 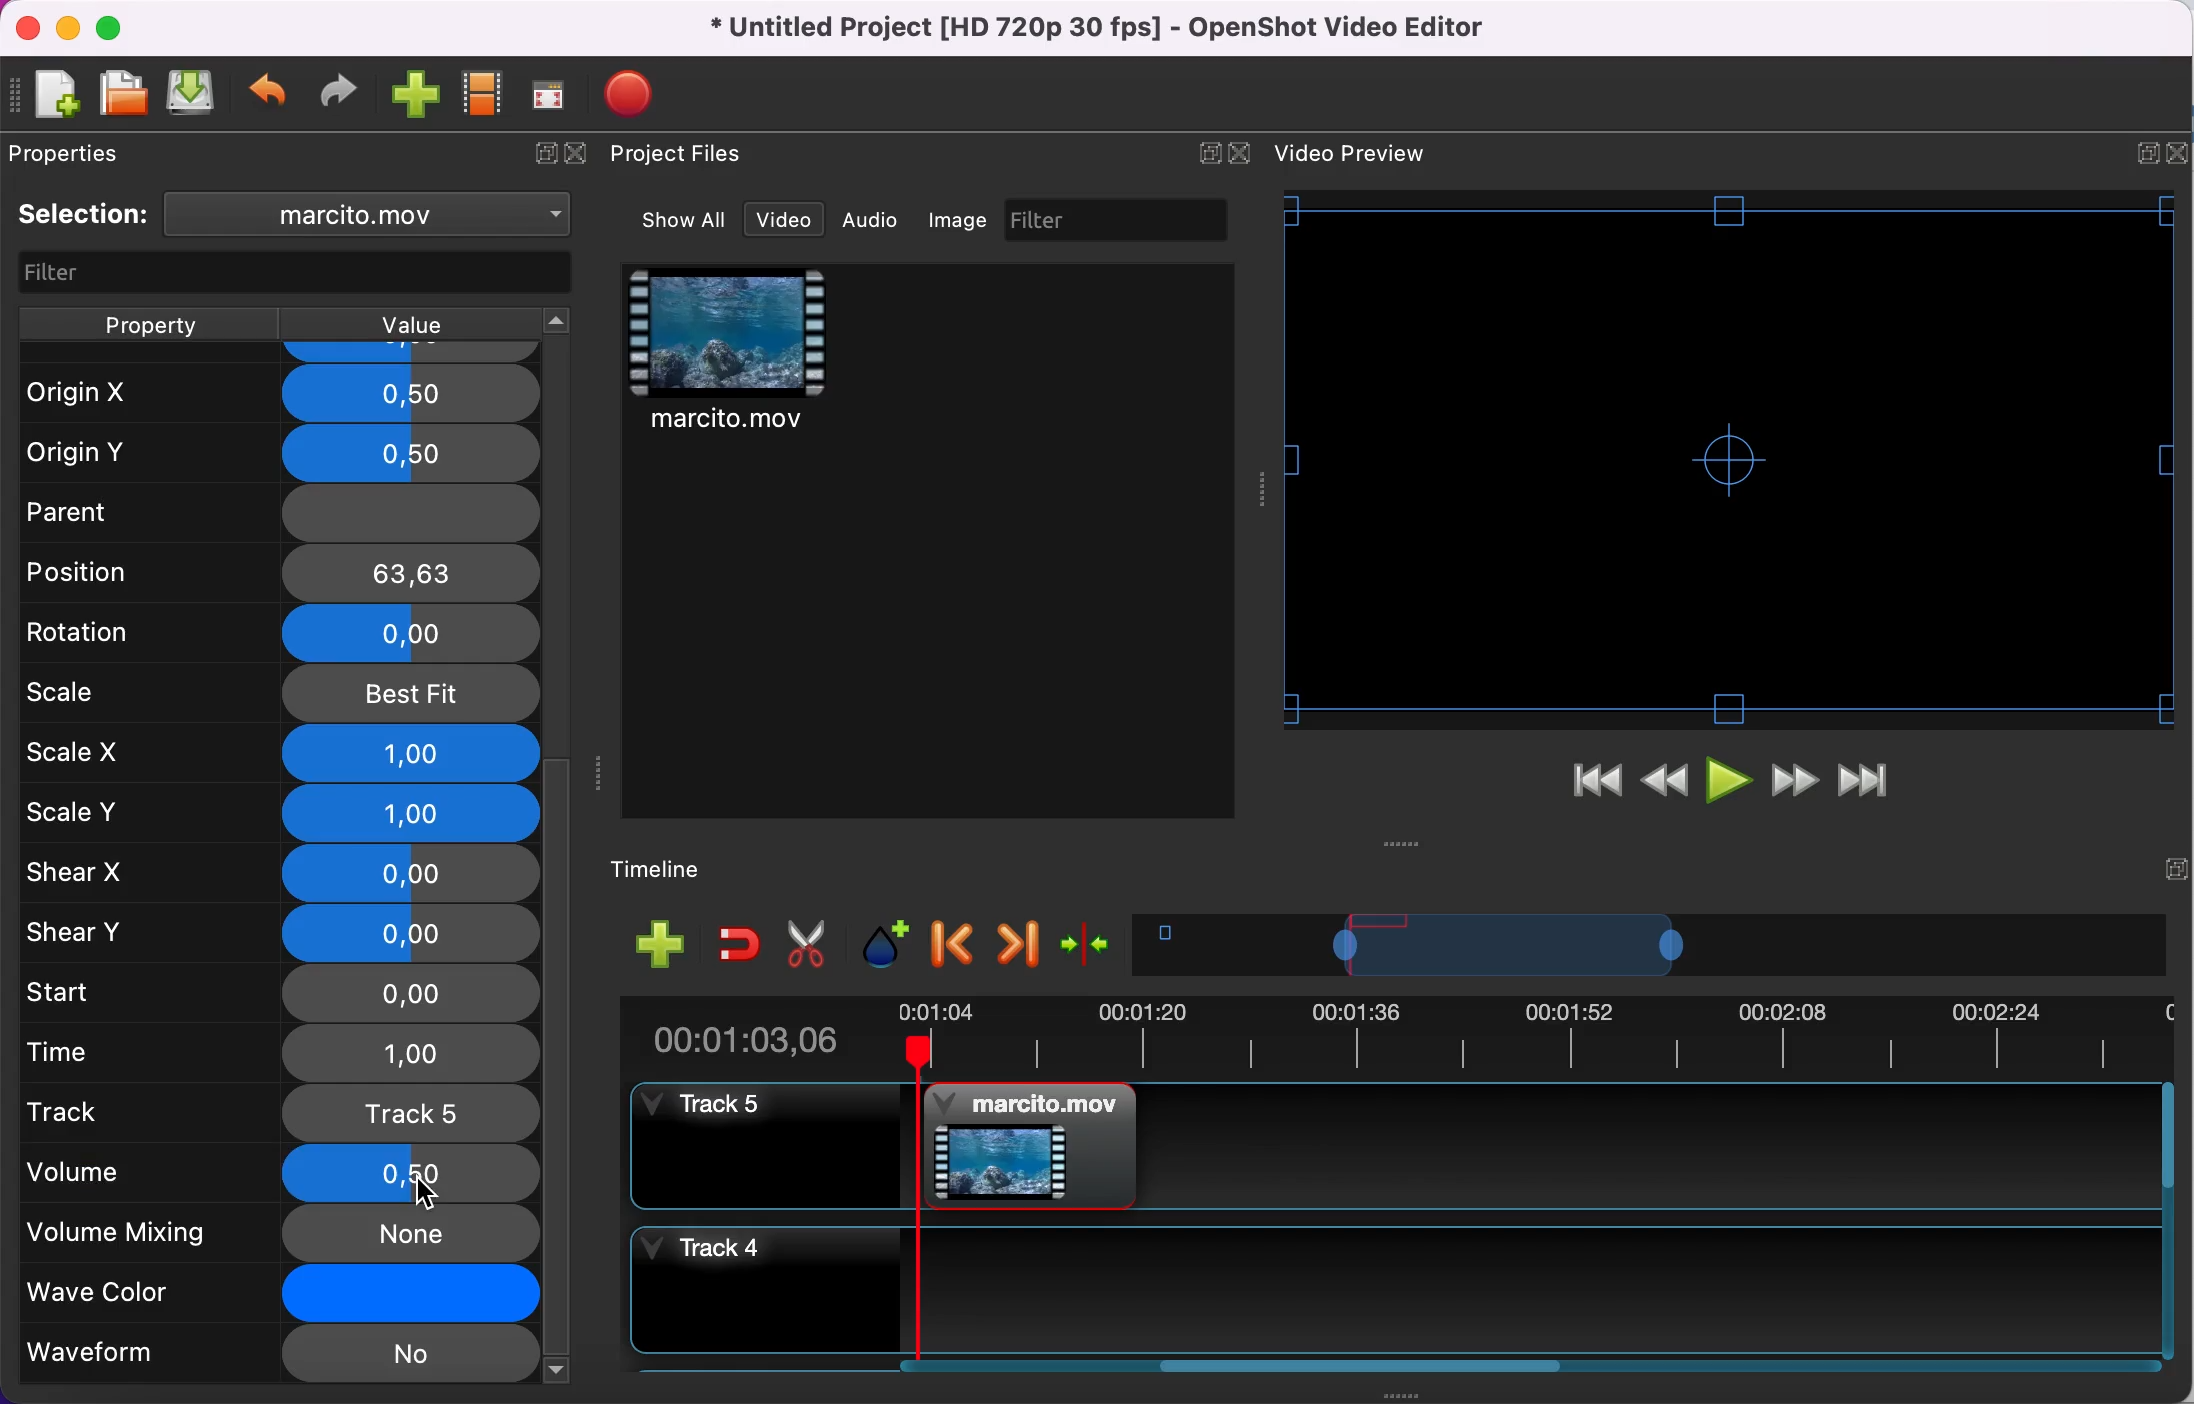 I want to click on Expand/Collapse, so click(x=1209, y=153).